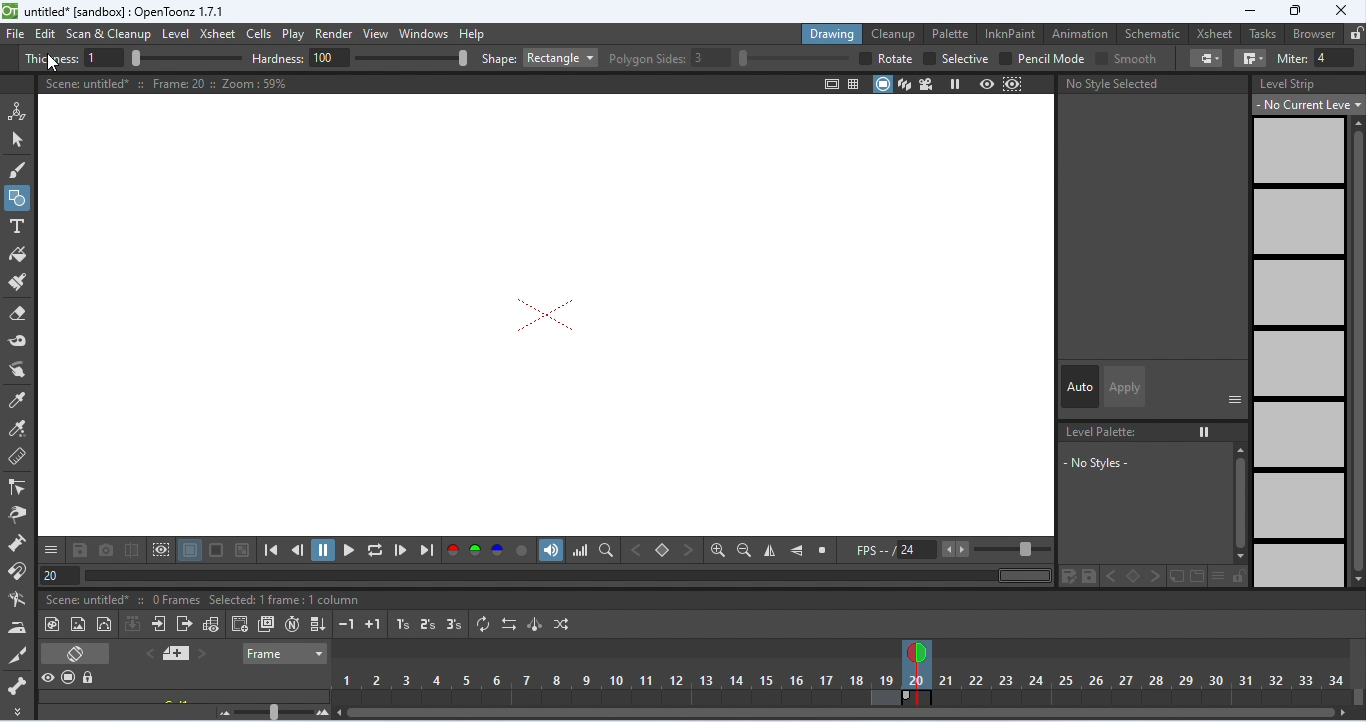 This screenshot has width=1366, height=722. Describe the element at coordinates (17, 398) in the screenshot. I see `tyle picker` at that location.